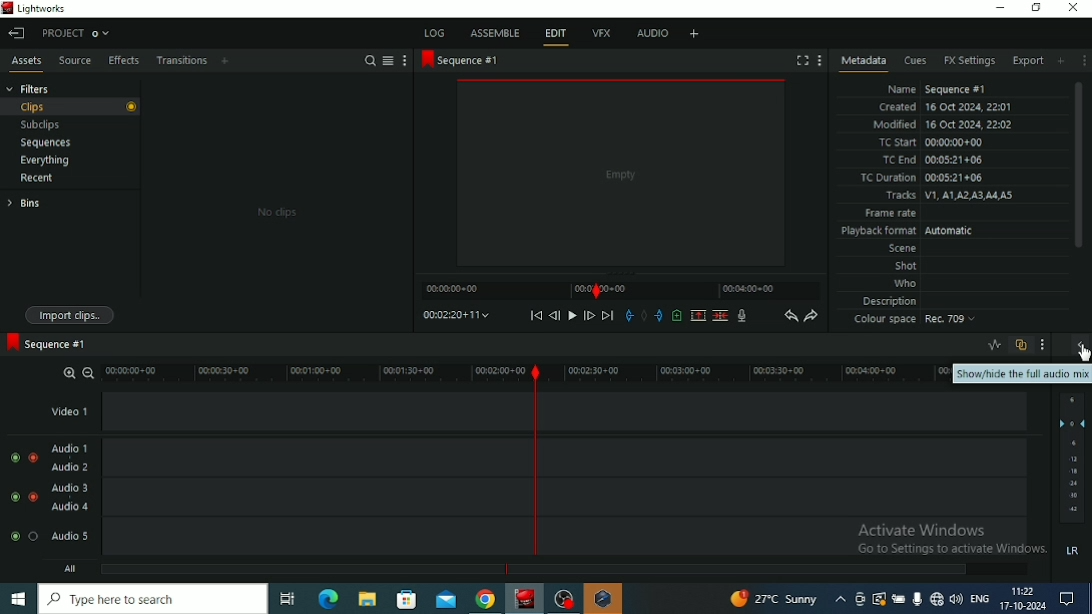  I want to click on Add an 'out' mark at the current position, so click(659, 315).